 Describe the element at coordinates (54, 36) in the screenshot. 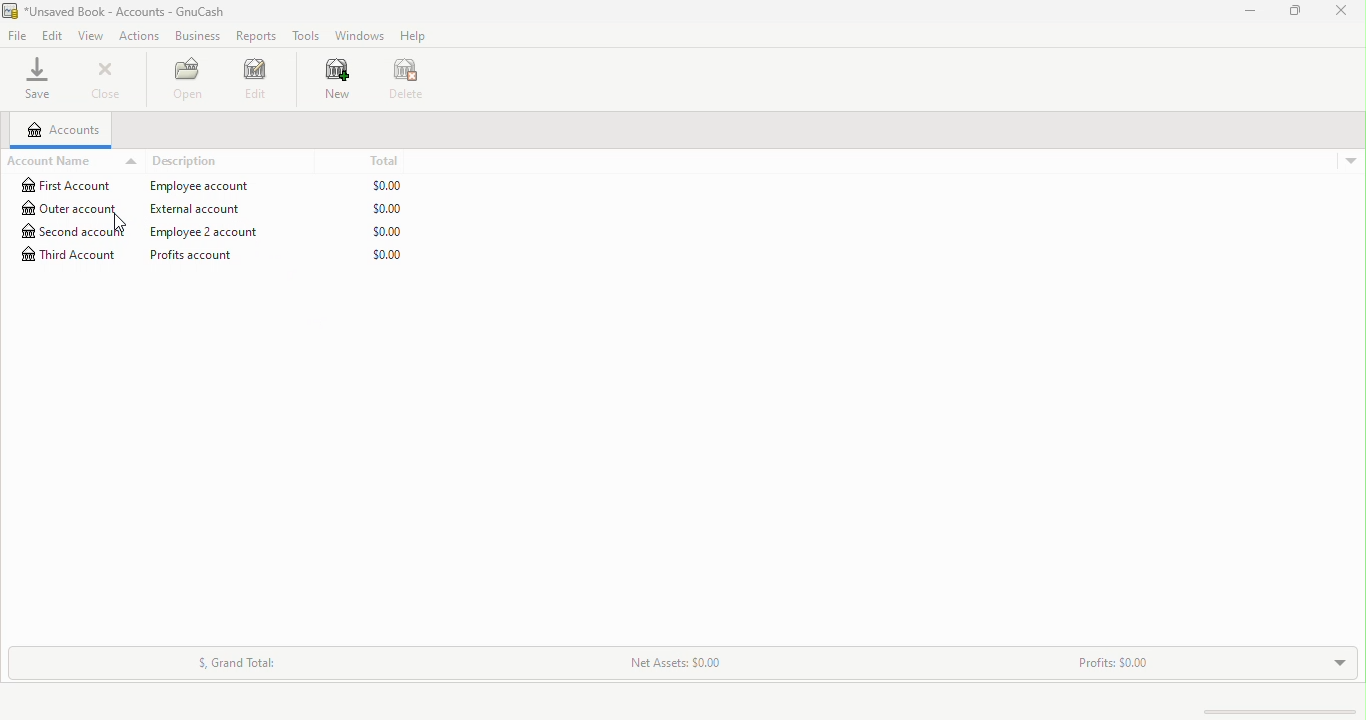

I see `Edit` at that location.